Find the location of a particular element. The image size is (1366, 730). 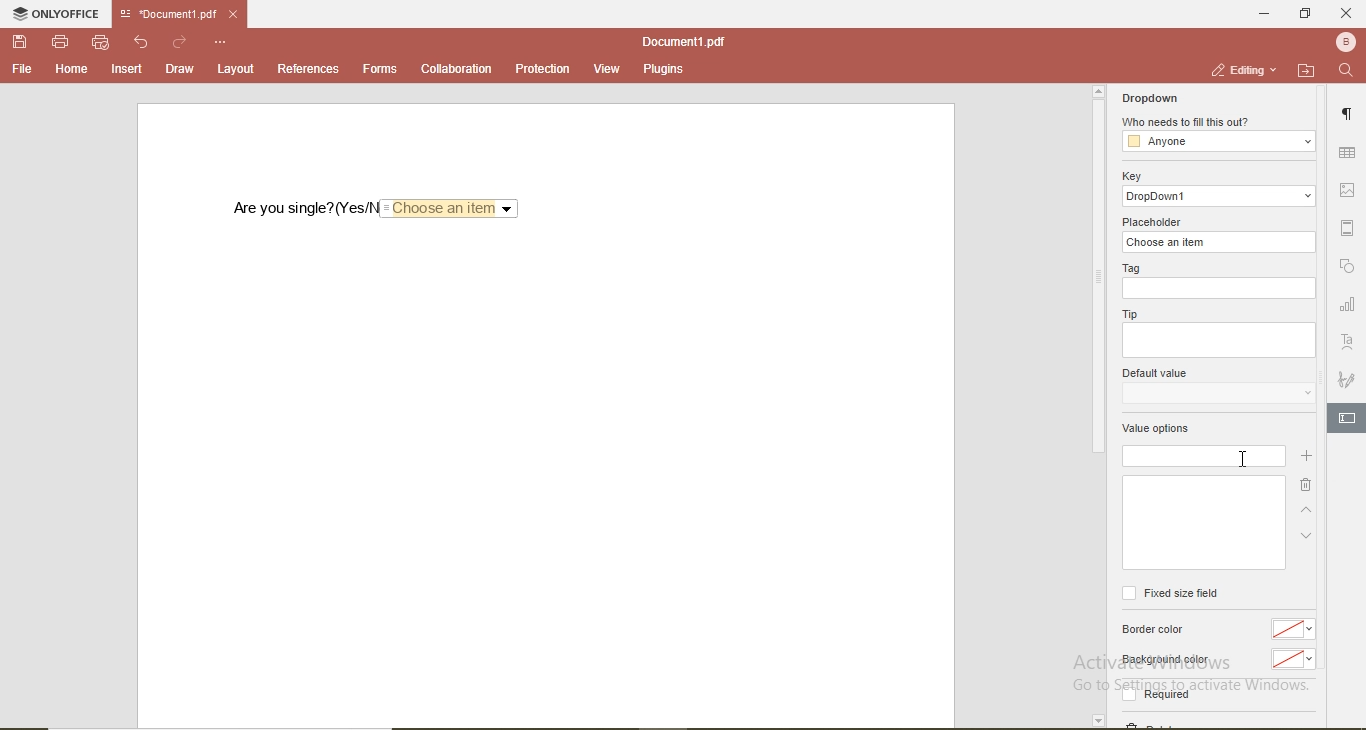

font style is located at coordinates (1350, 341).